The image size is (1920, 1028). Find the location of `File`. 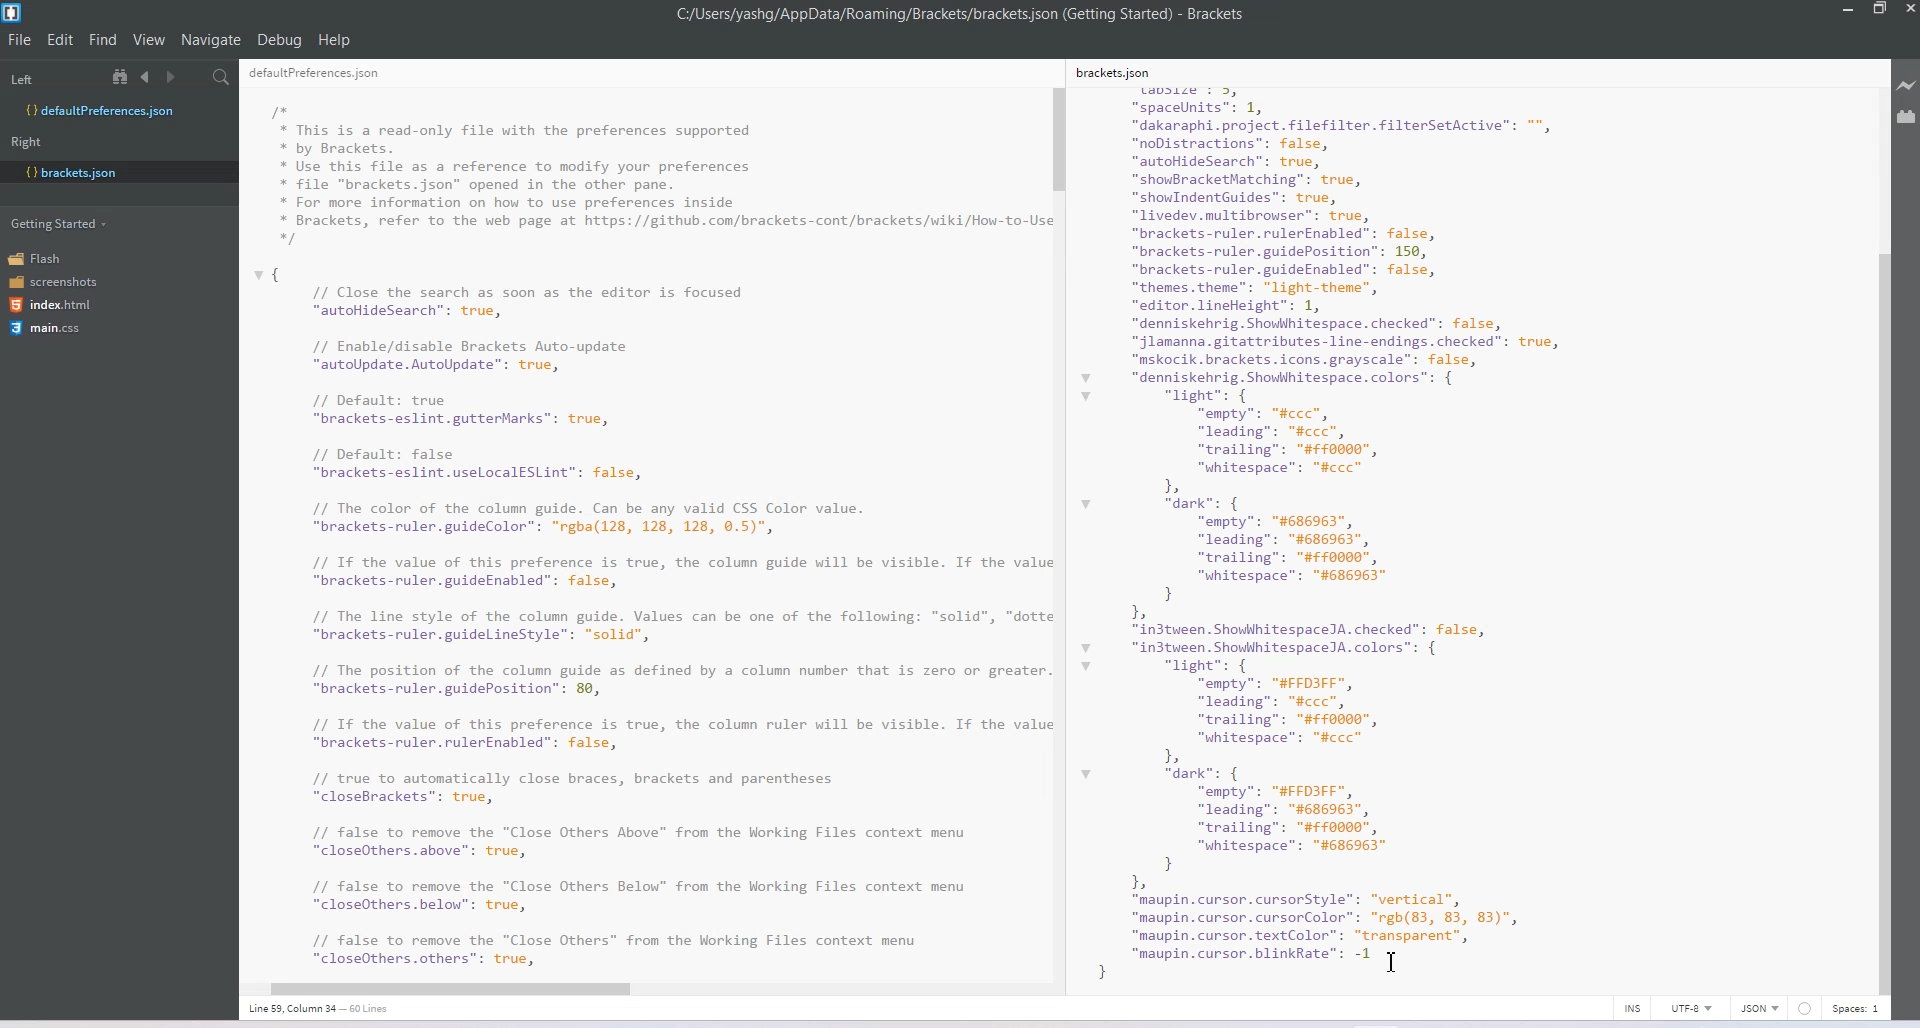

File is located at coordinates (20, 39).